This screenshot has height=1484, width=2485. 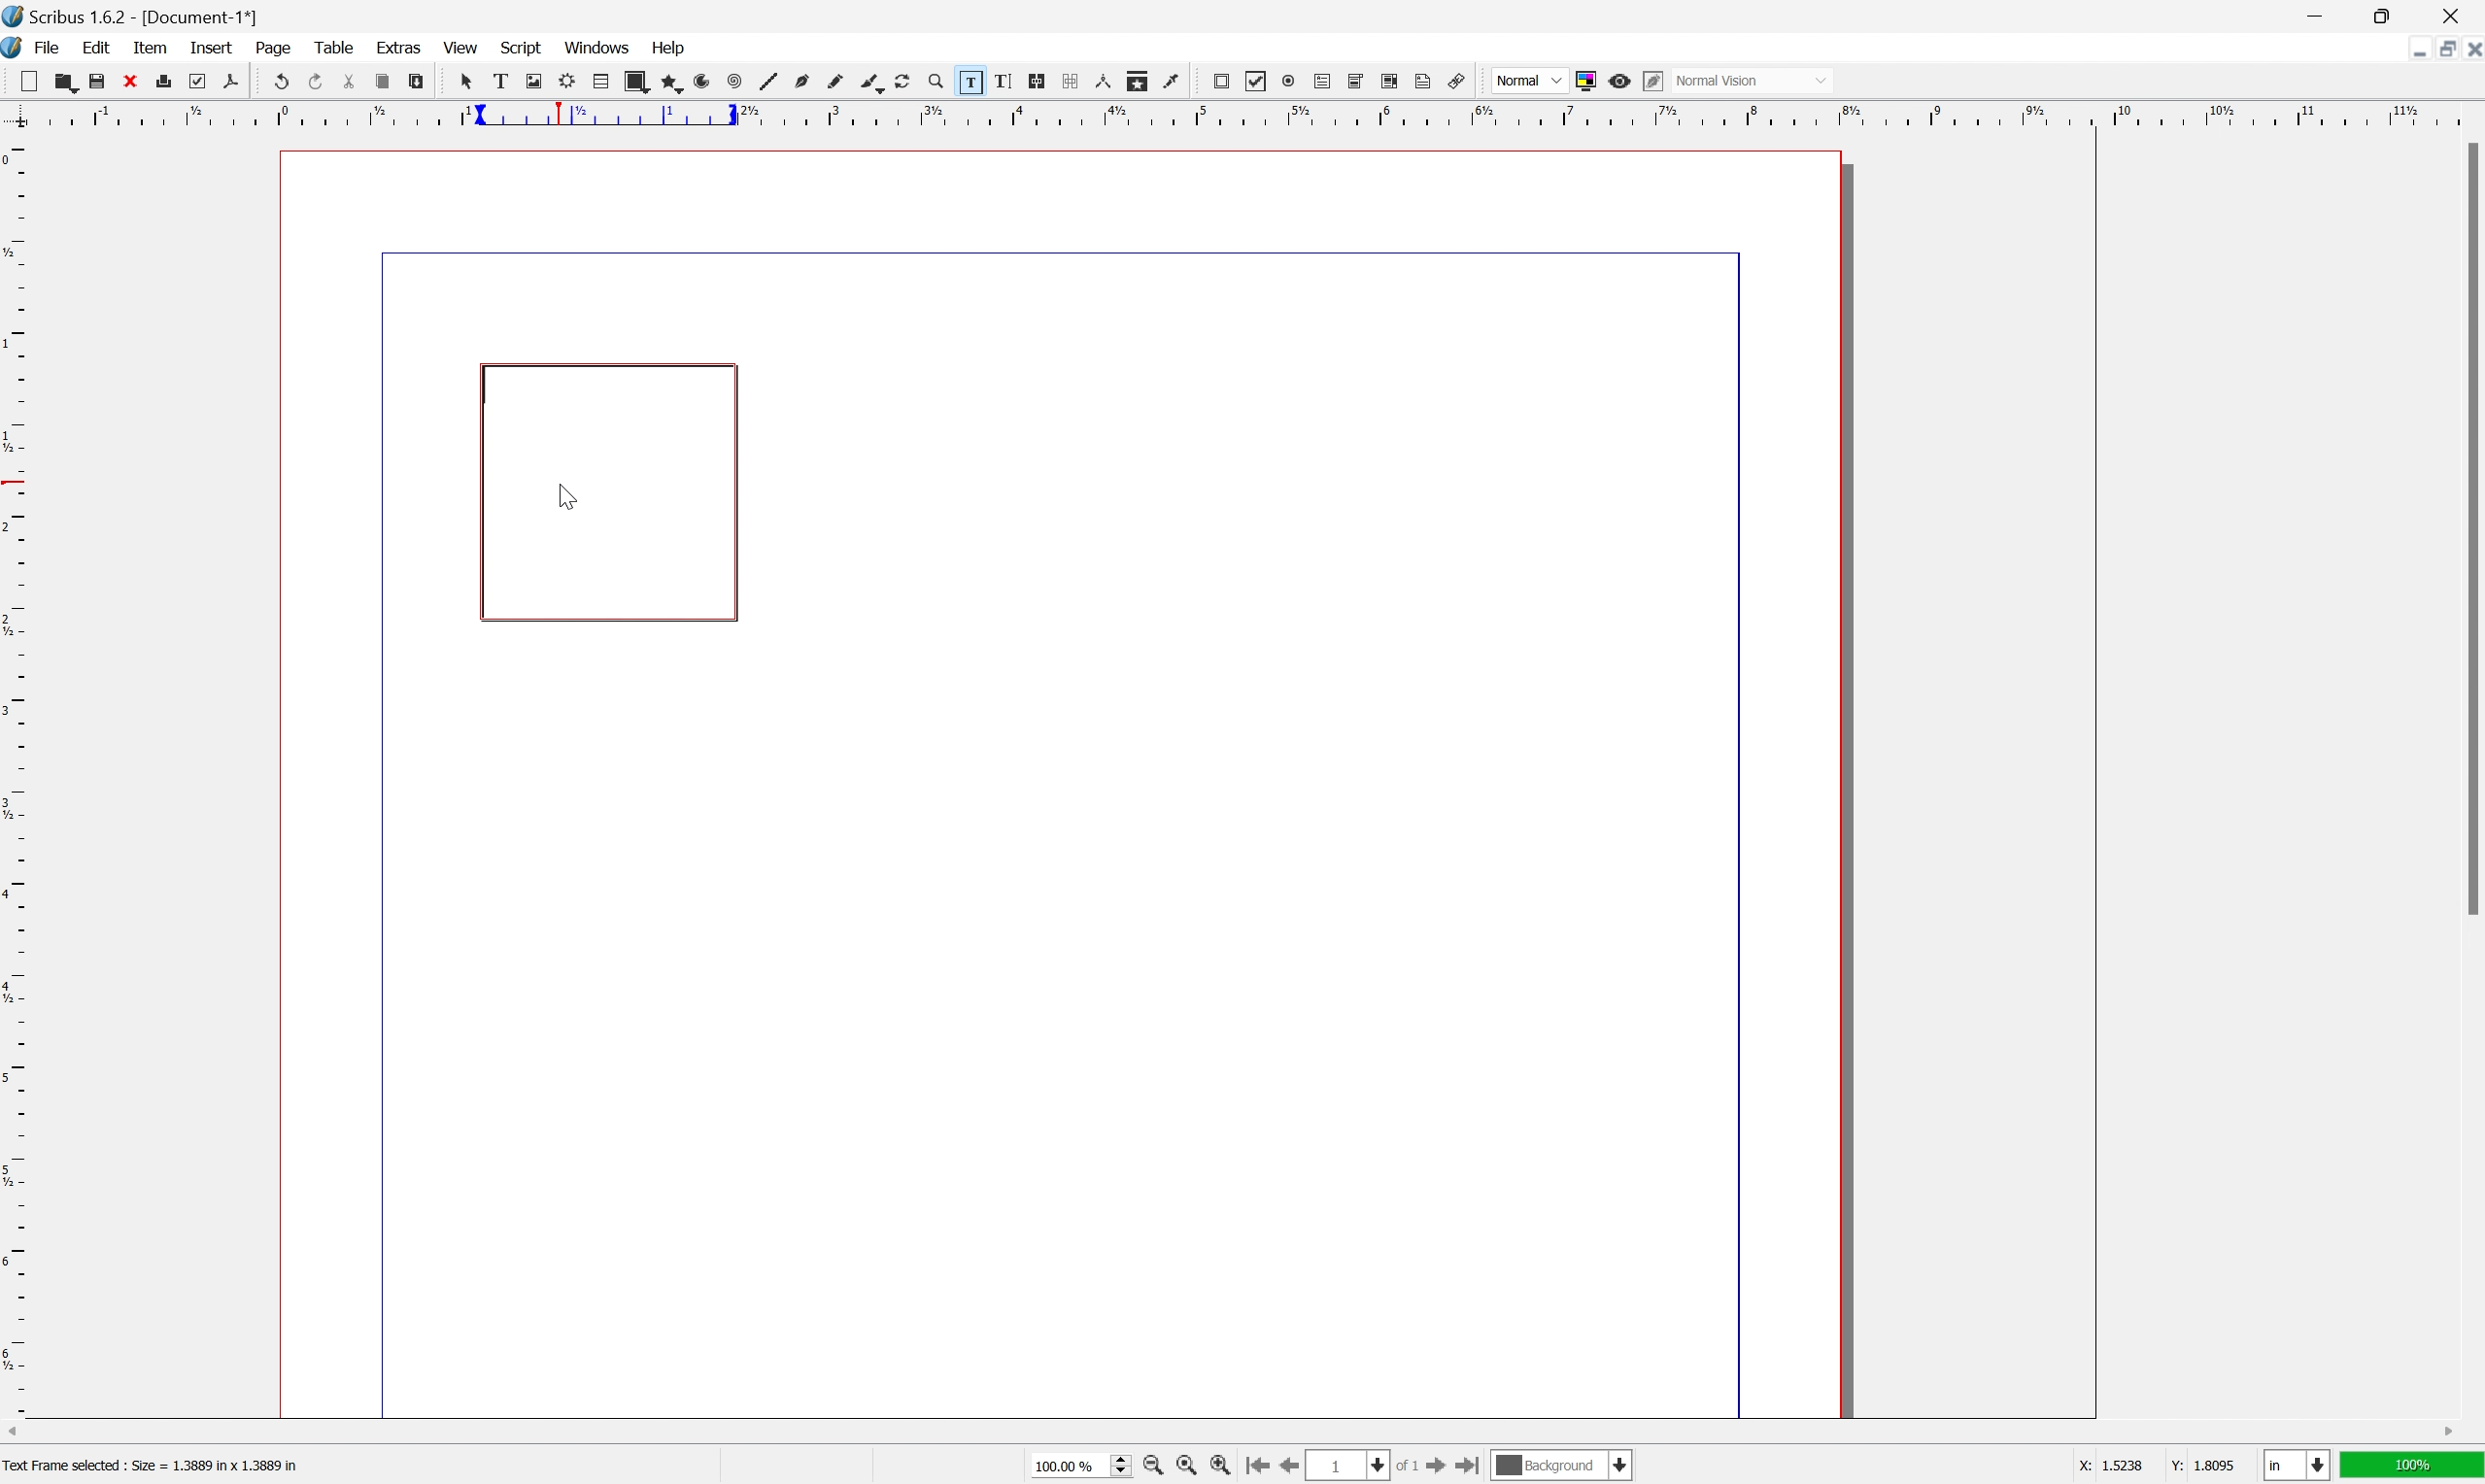 What do you see at coordinates (522, 46) in the screenshot?
I see `script` at bounding box center [522, 46].